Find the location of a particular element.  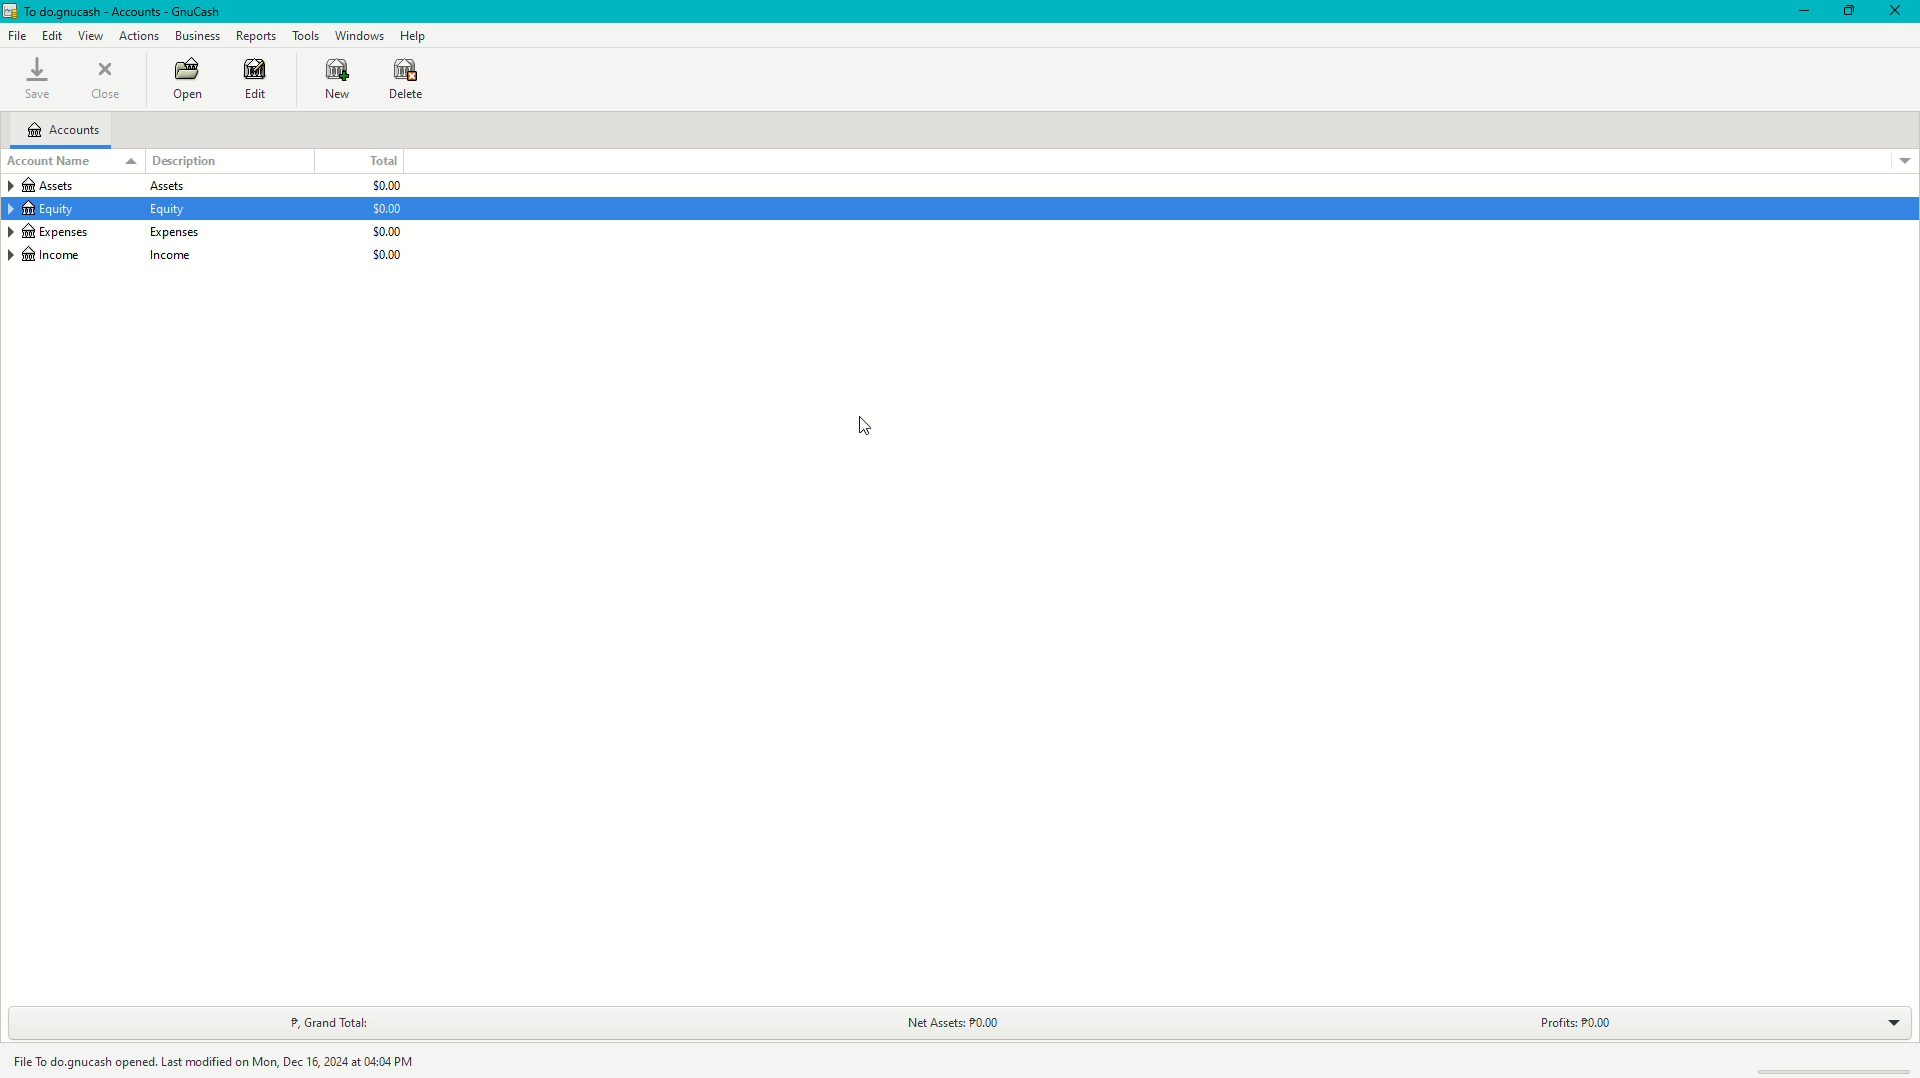

Assets is located at coordinates (101, 185).